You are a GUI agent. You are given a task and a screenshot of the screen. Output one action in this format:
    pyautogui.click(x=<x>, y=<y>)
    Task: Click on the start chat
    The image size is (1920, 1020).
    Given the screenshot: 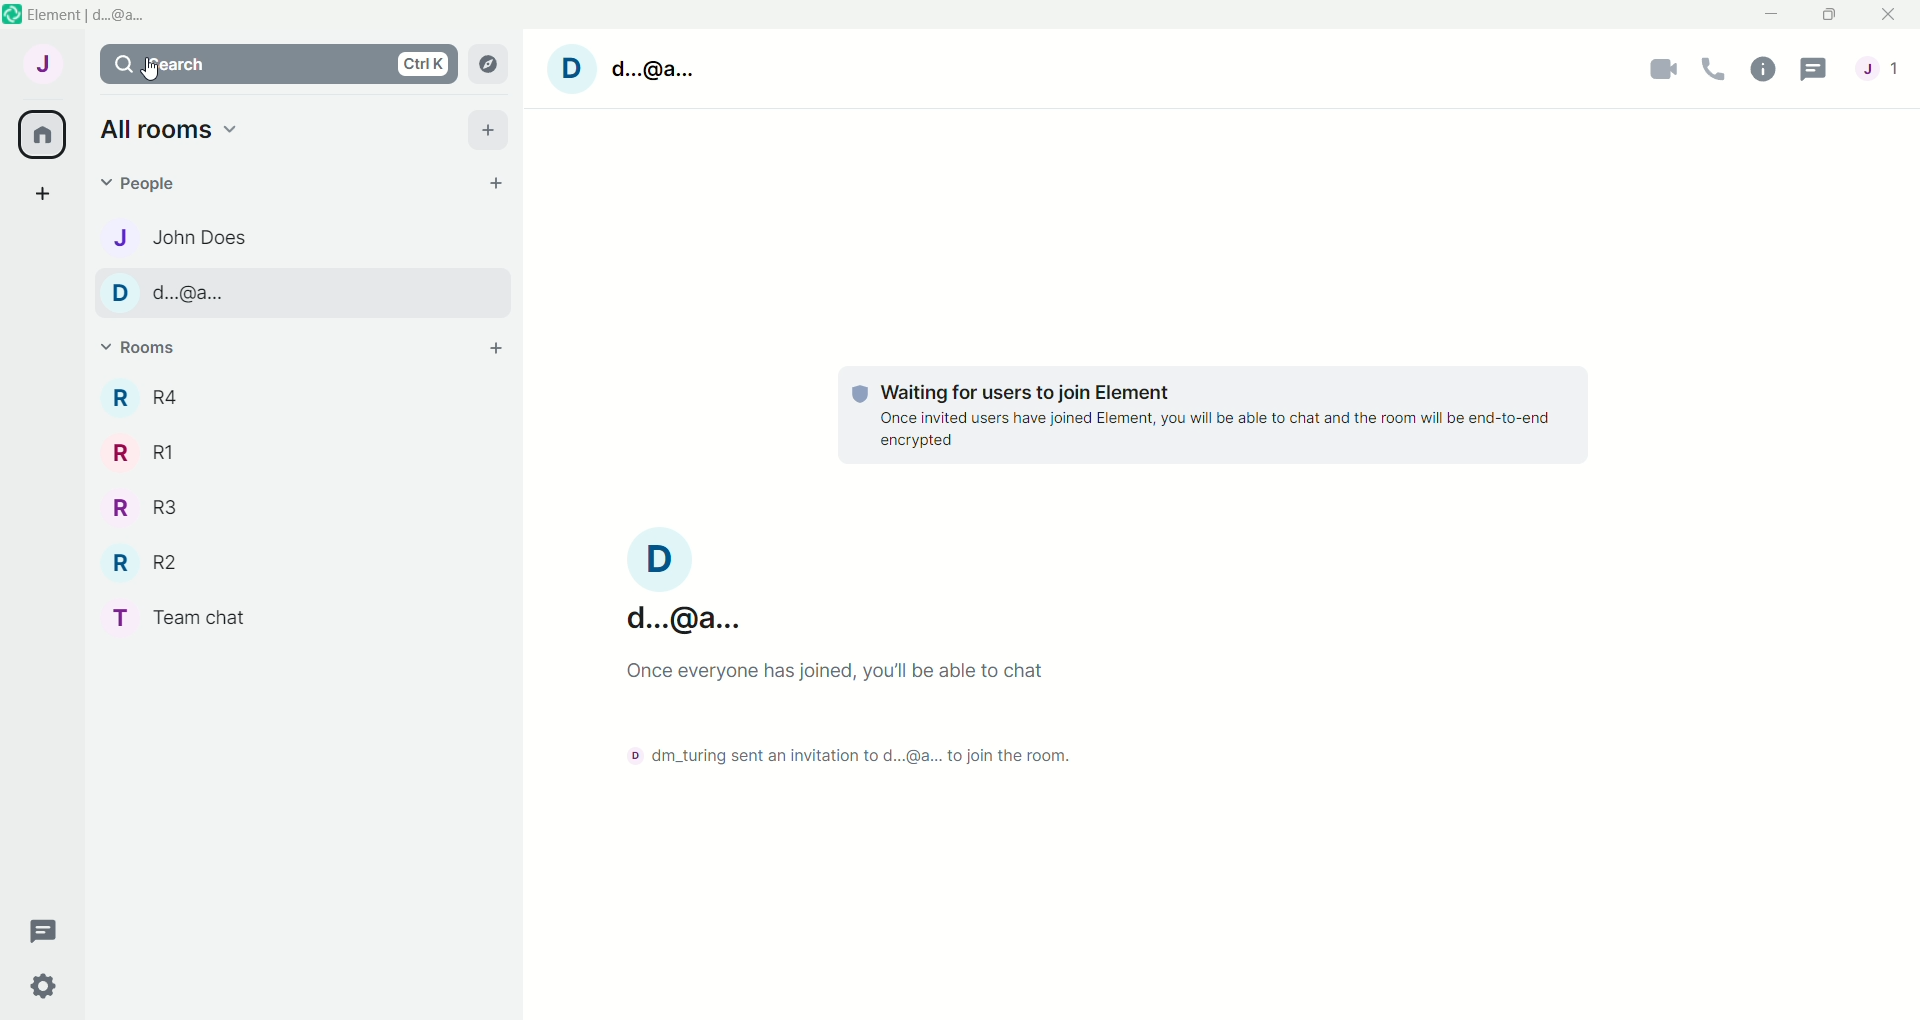 What is the action you would take?
    pyautogui.click(x=488, y=186)
    